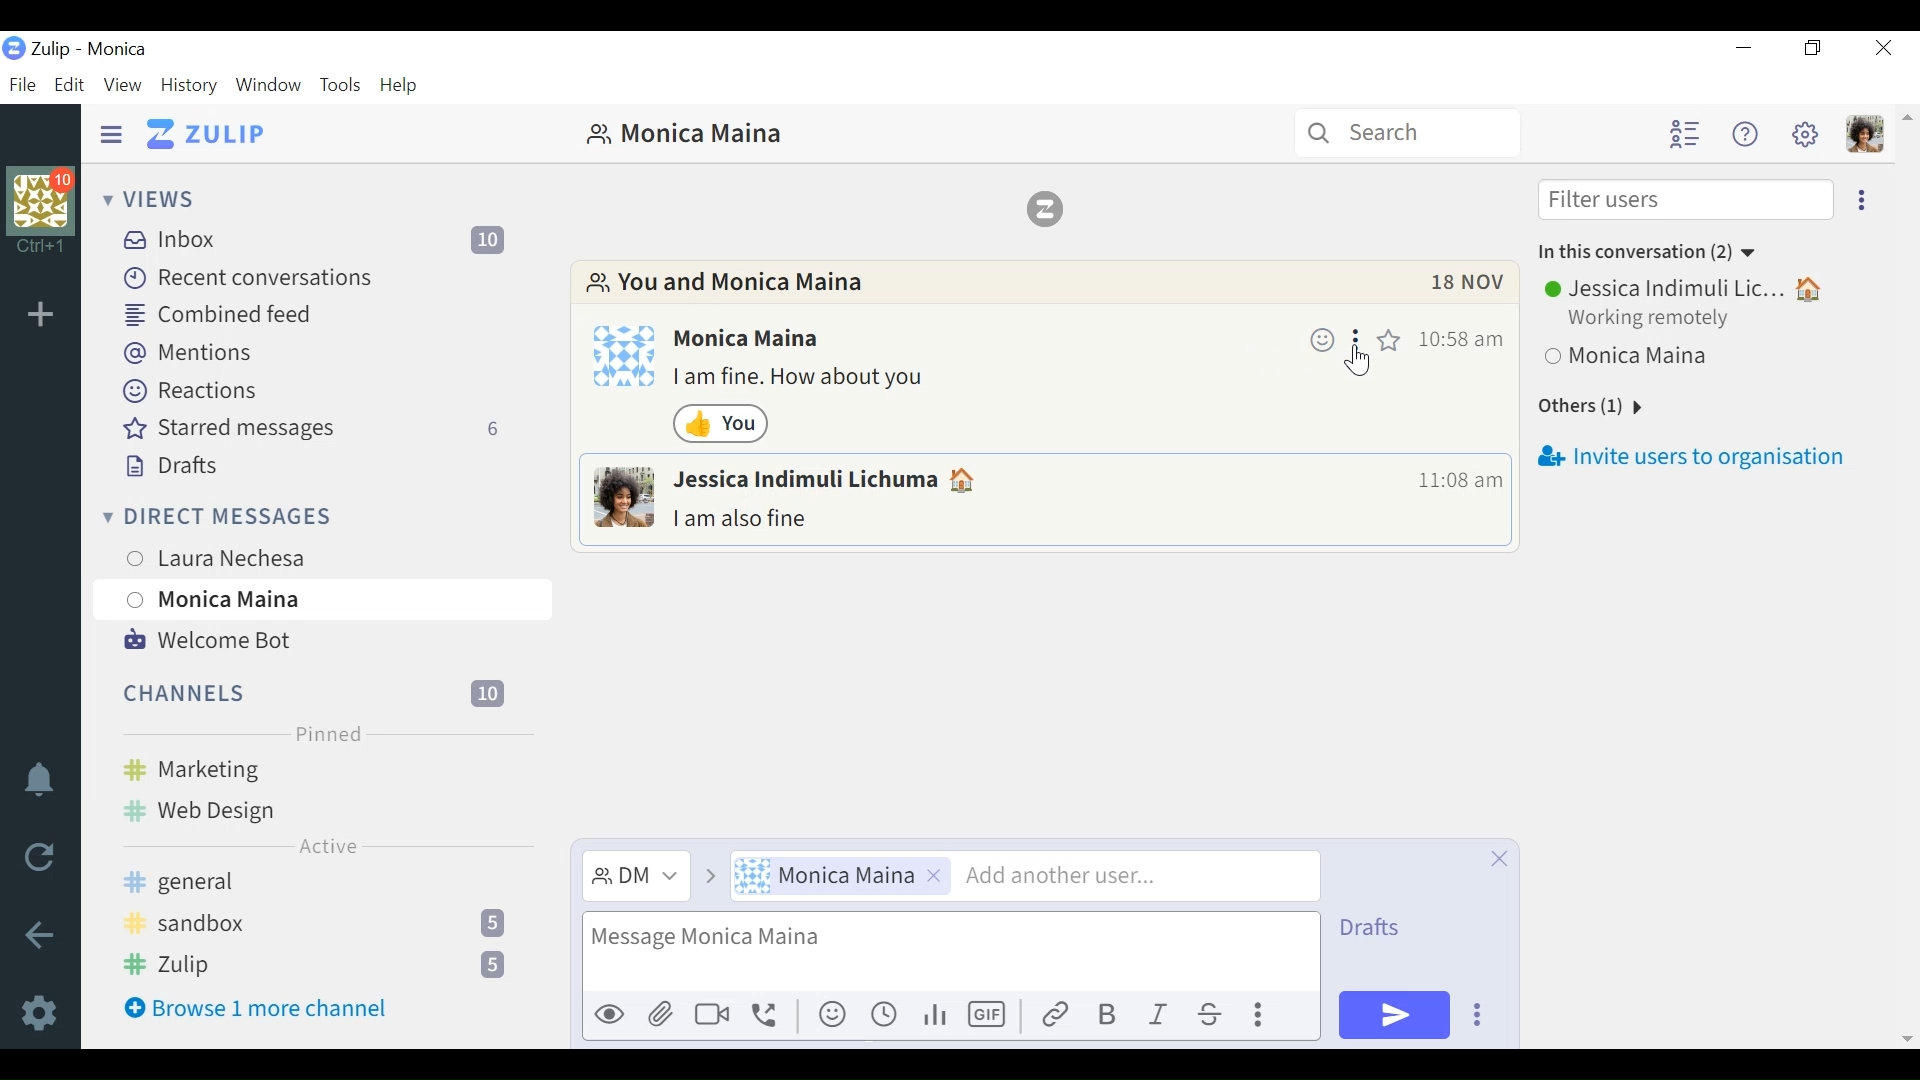 The height and width of the screenshot is (1080, 1920). Describe the element at coordinates (1395, 1016) in the screenshot. I see `send` at that location.